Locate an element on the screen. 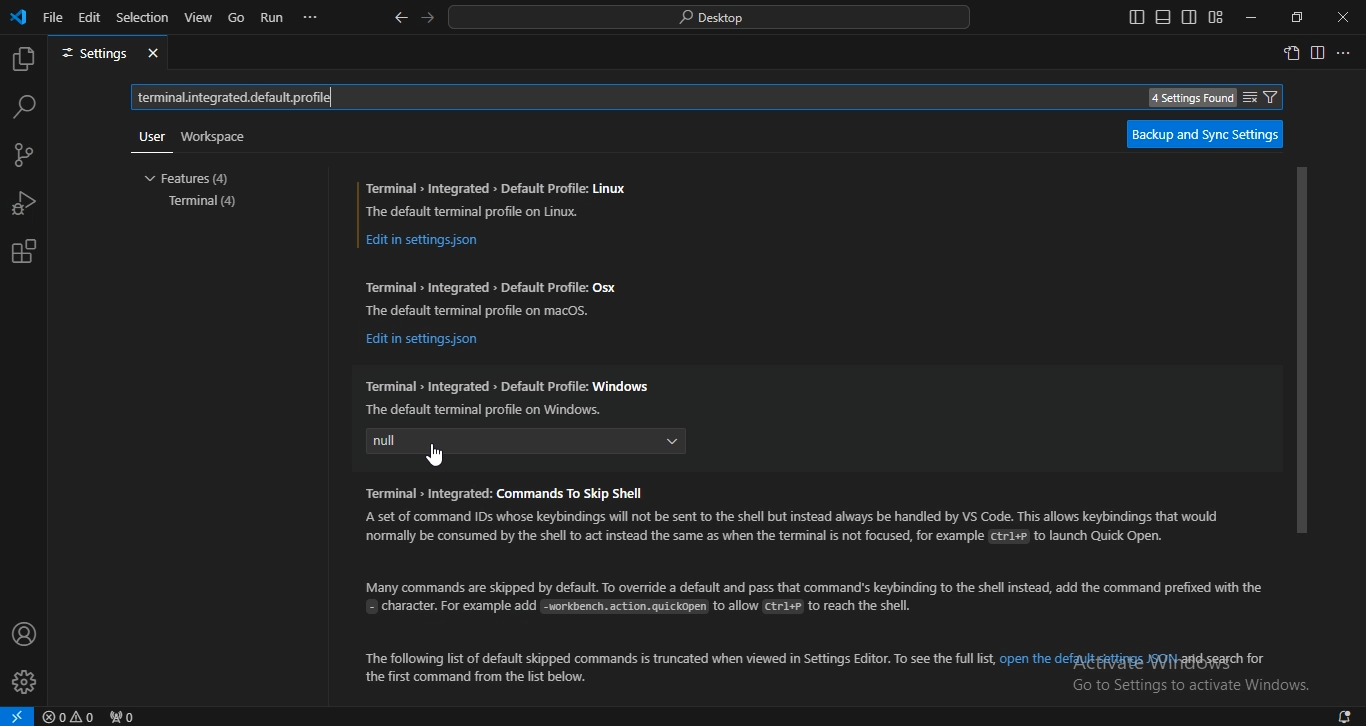 The width and height of the screenshot is (1366, 726). run and debug is located at coordinates (23, 205).